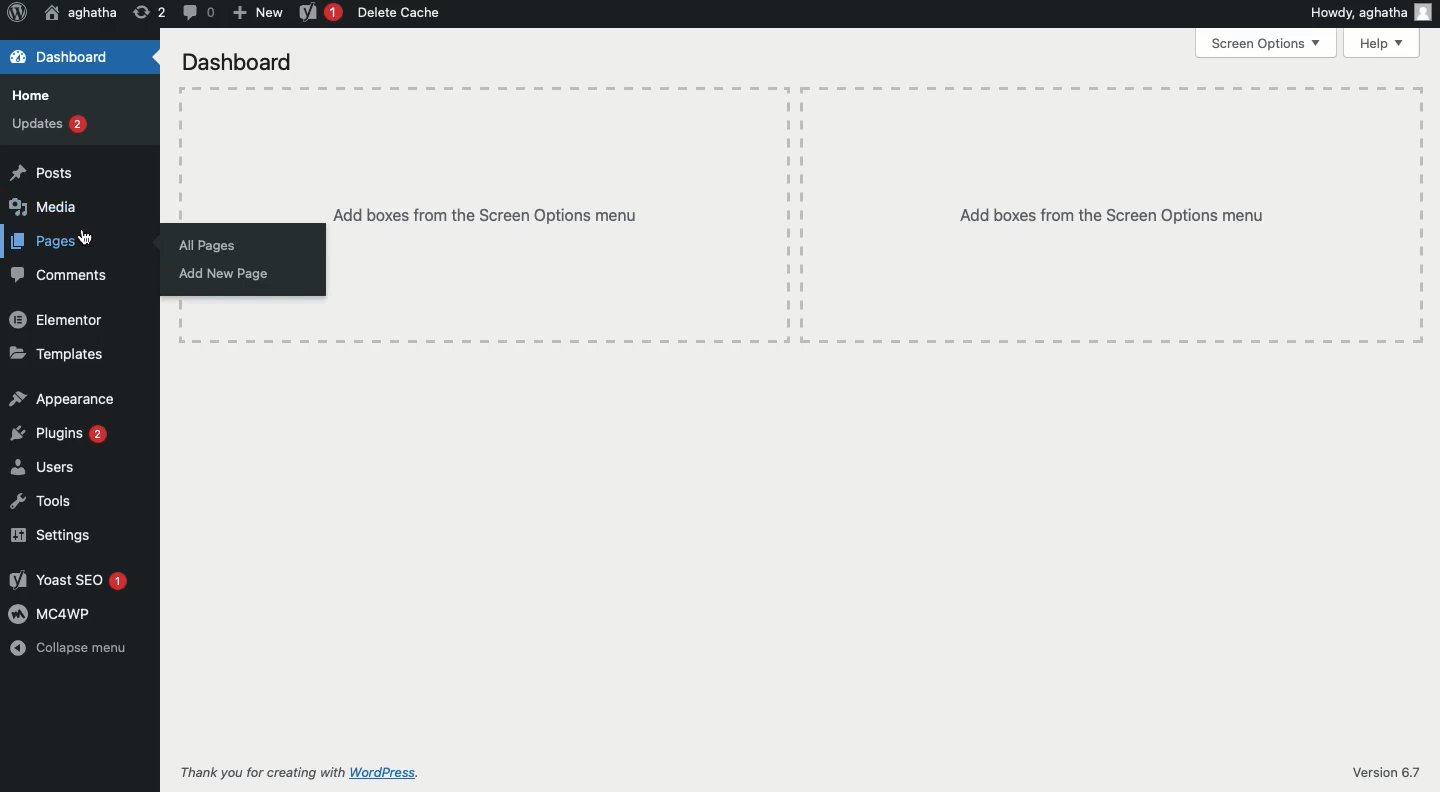 The image size is (1440, 792). I want to click on MC4WP, so click(48, 613).